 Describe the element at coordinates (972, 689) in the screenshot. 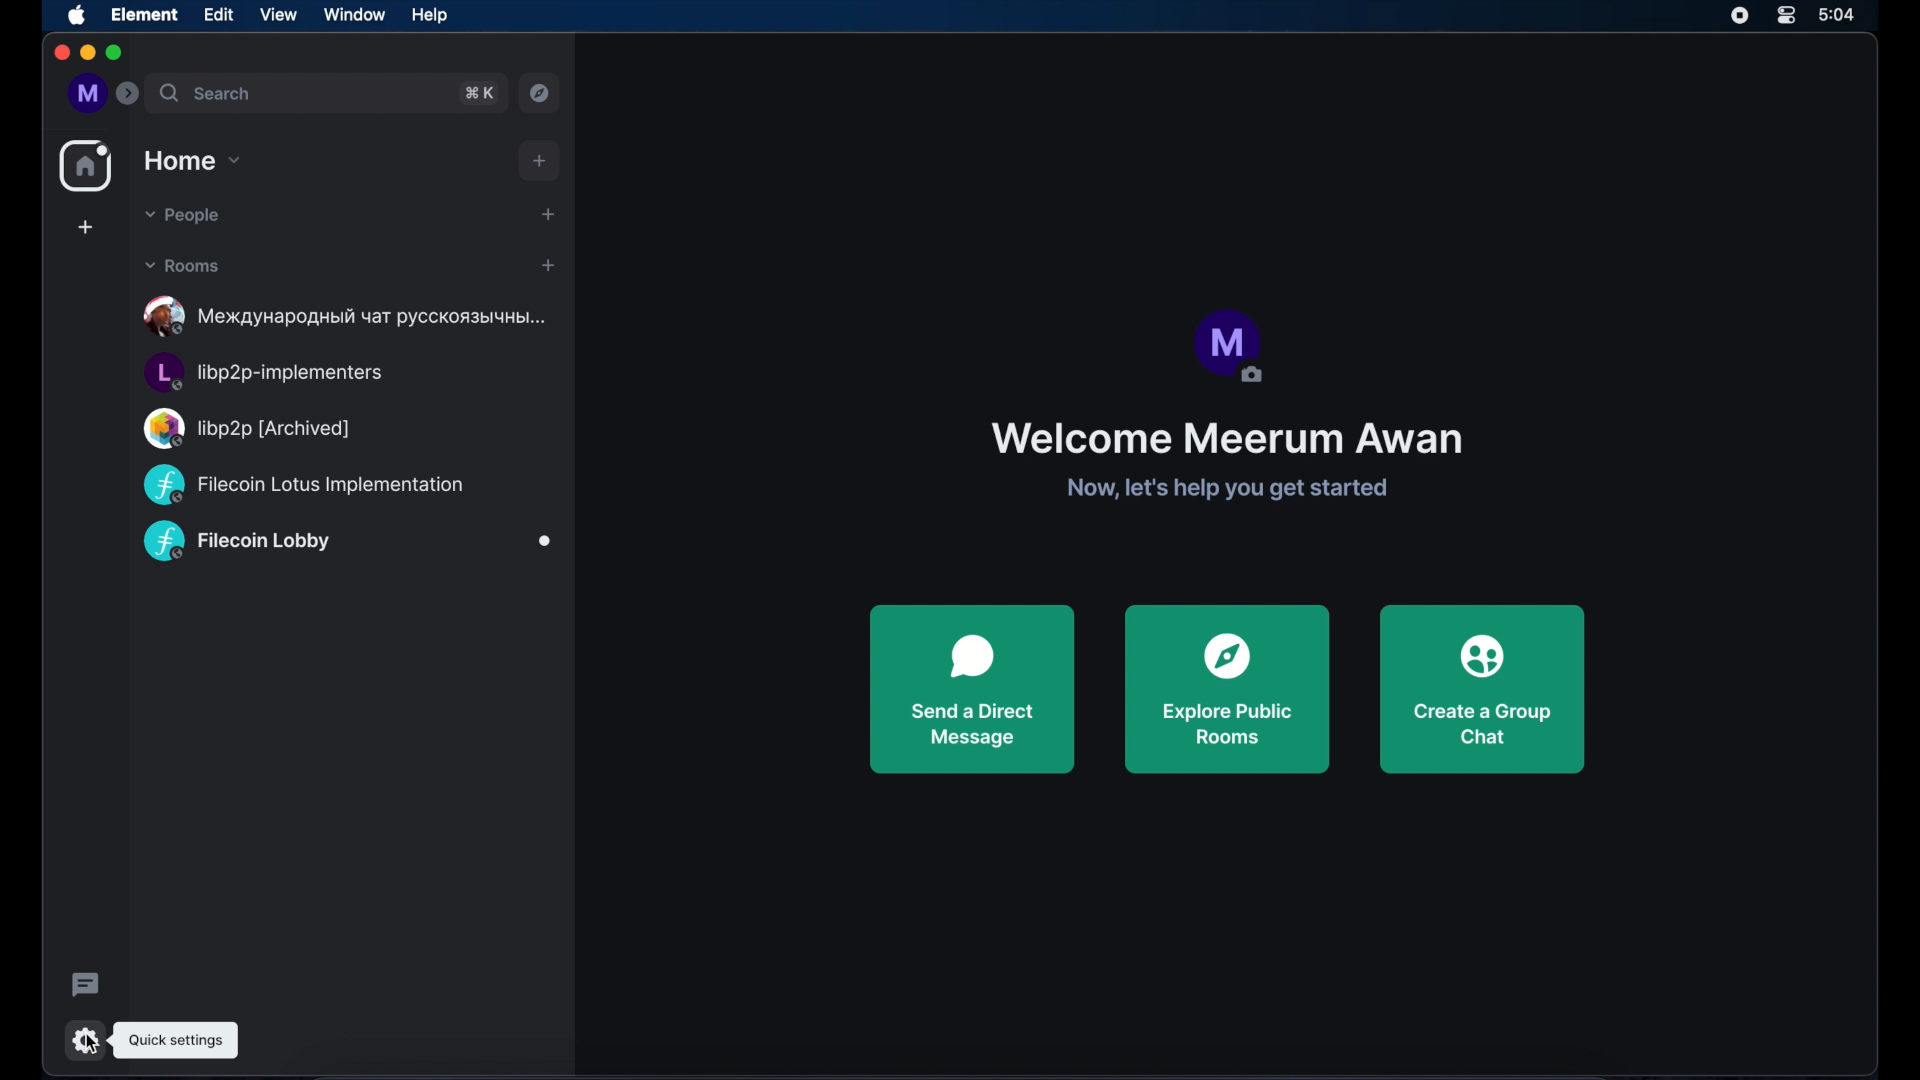

I see `send a direct message` at that location.